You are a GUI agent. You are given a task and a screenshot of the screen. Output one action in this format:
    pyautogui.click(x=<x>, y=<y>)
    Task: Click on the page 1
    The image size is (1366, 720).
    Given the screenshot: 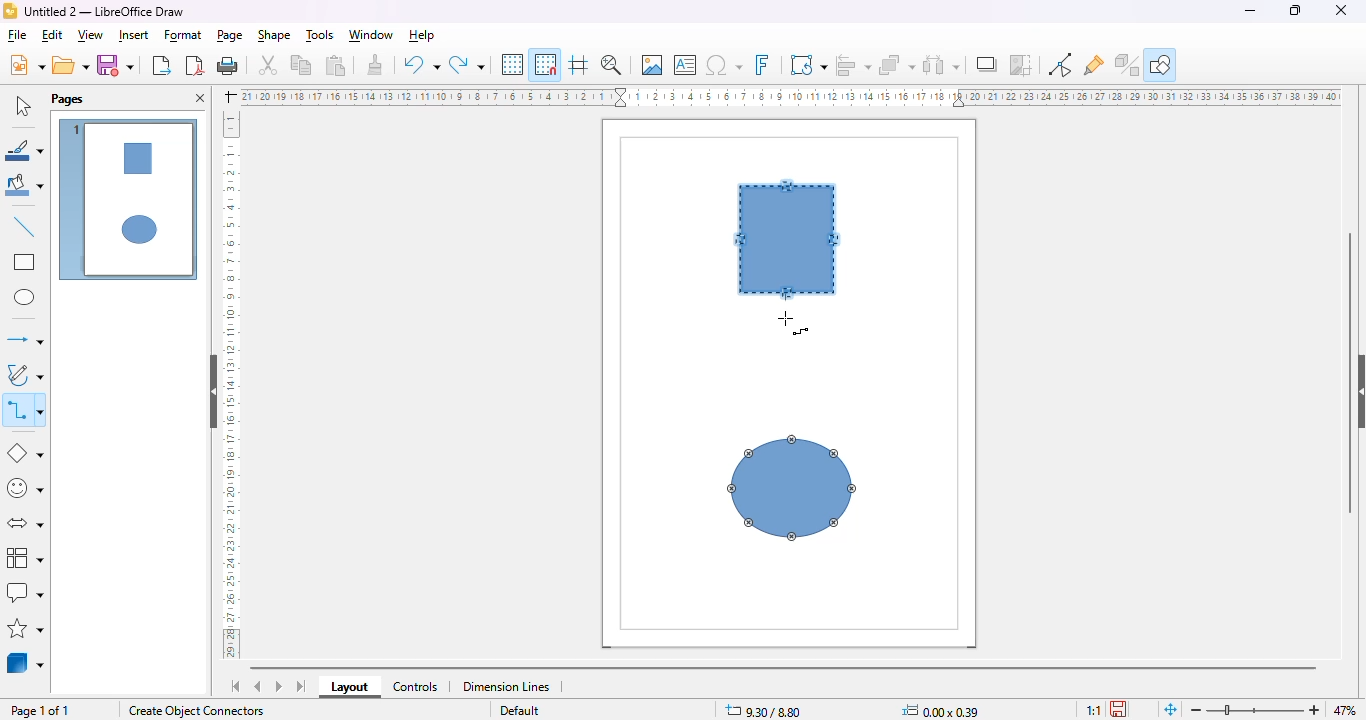 What is the action you would take?
    pyautogui.click(x=129, y=201)
    